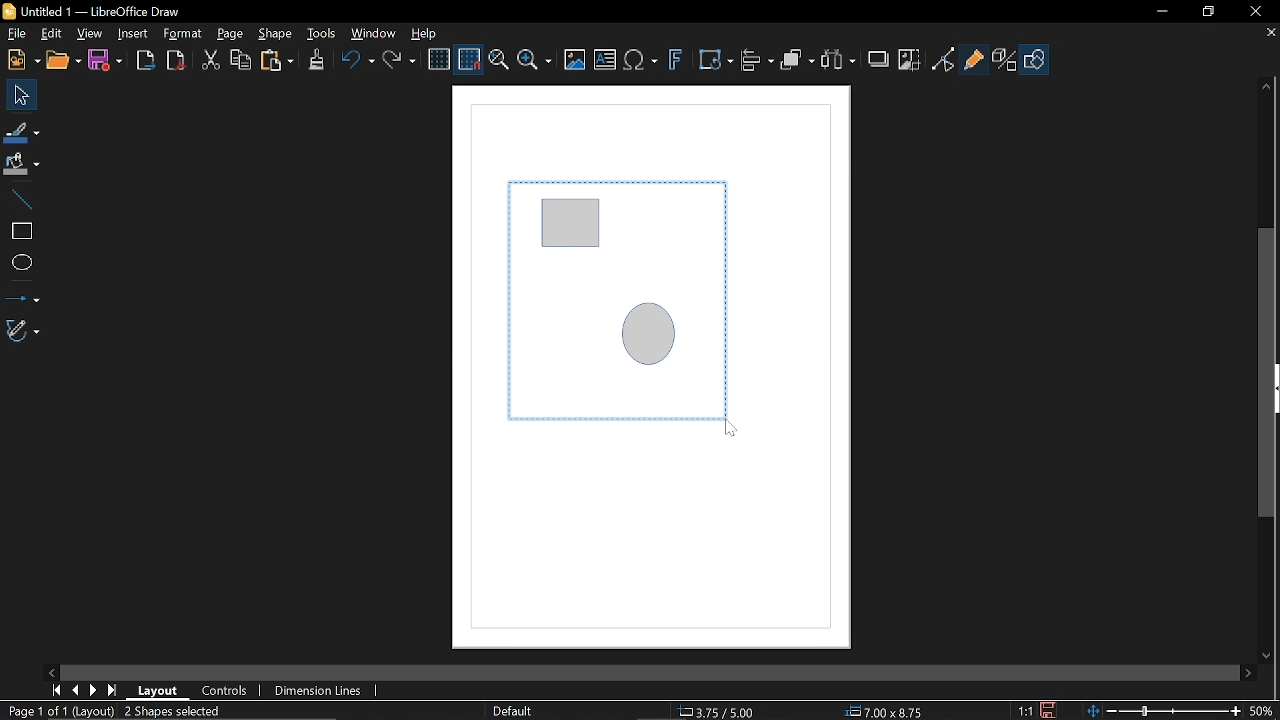 The image size is (1280, 720). I want to click on Line color, so click(22, 129).